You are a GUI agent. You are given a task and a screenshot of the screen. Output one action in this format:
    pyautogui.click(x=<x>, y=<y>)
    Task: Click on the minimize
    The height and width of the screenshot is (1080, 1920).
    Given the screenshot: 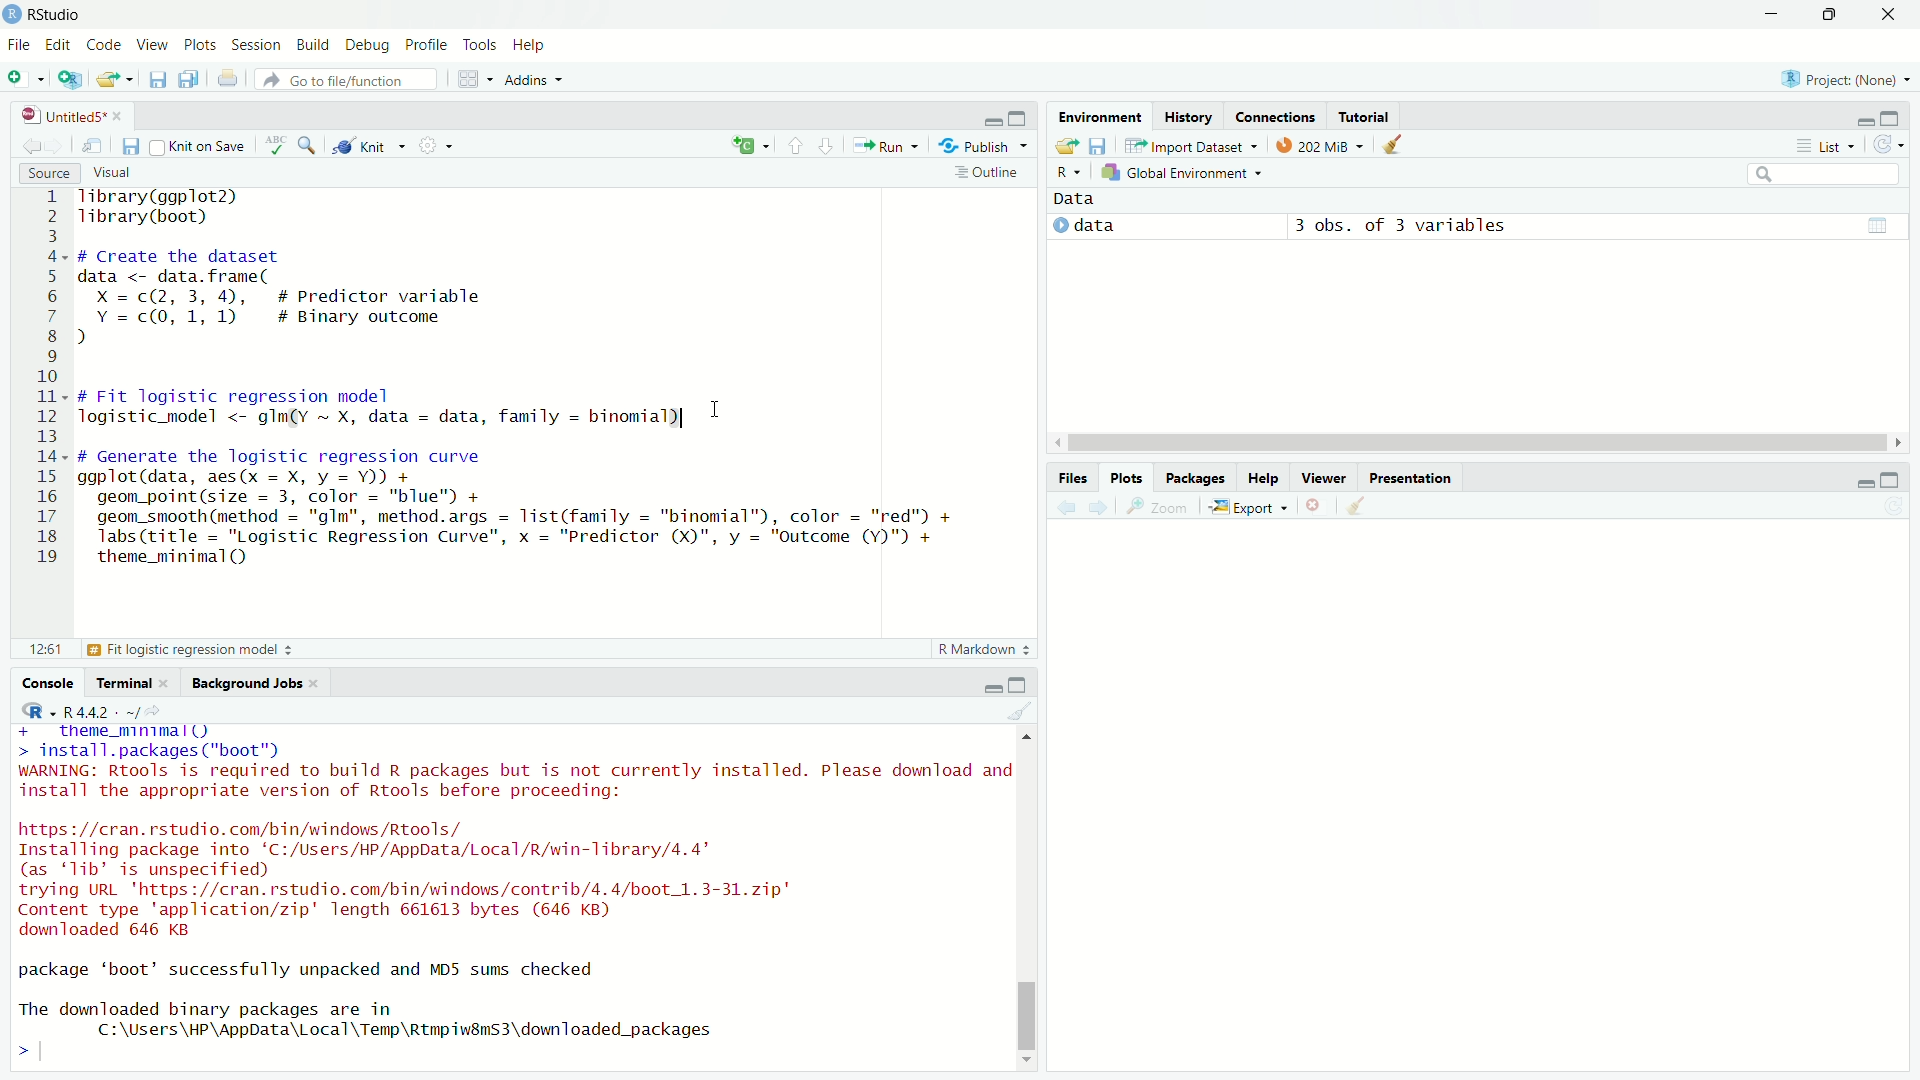 What is the action you would take?
    pyautogui.click(x=1771, y=14)
    